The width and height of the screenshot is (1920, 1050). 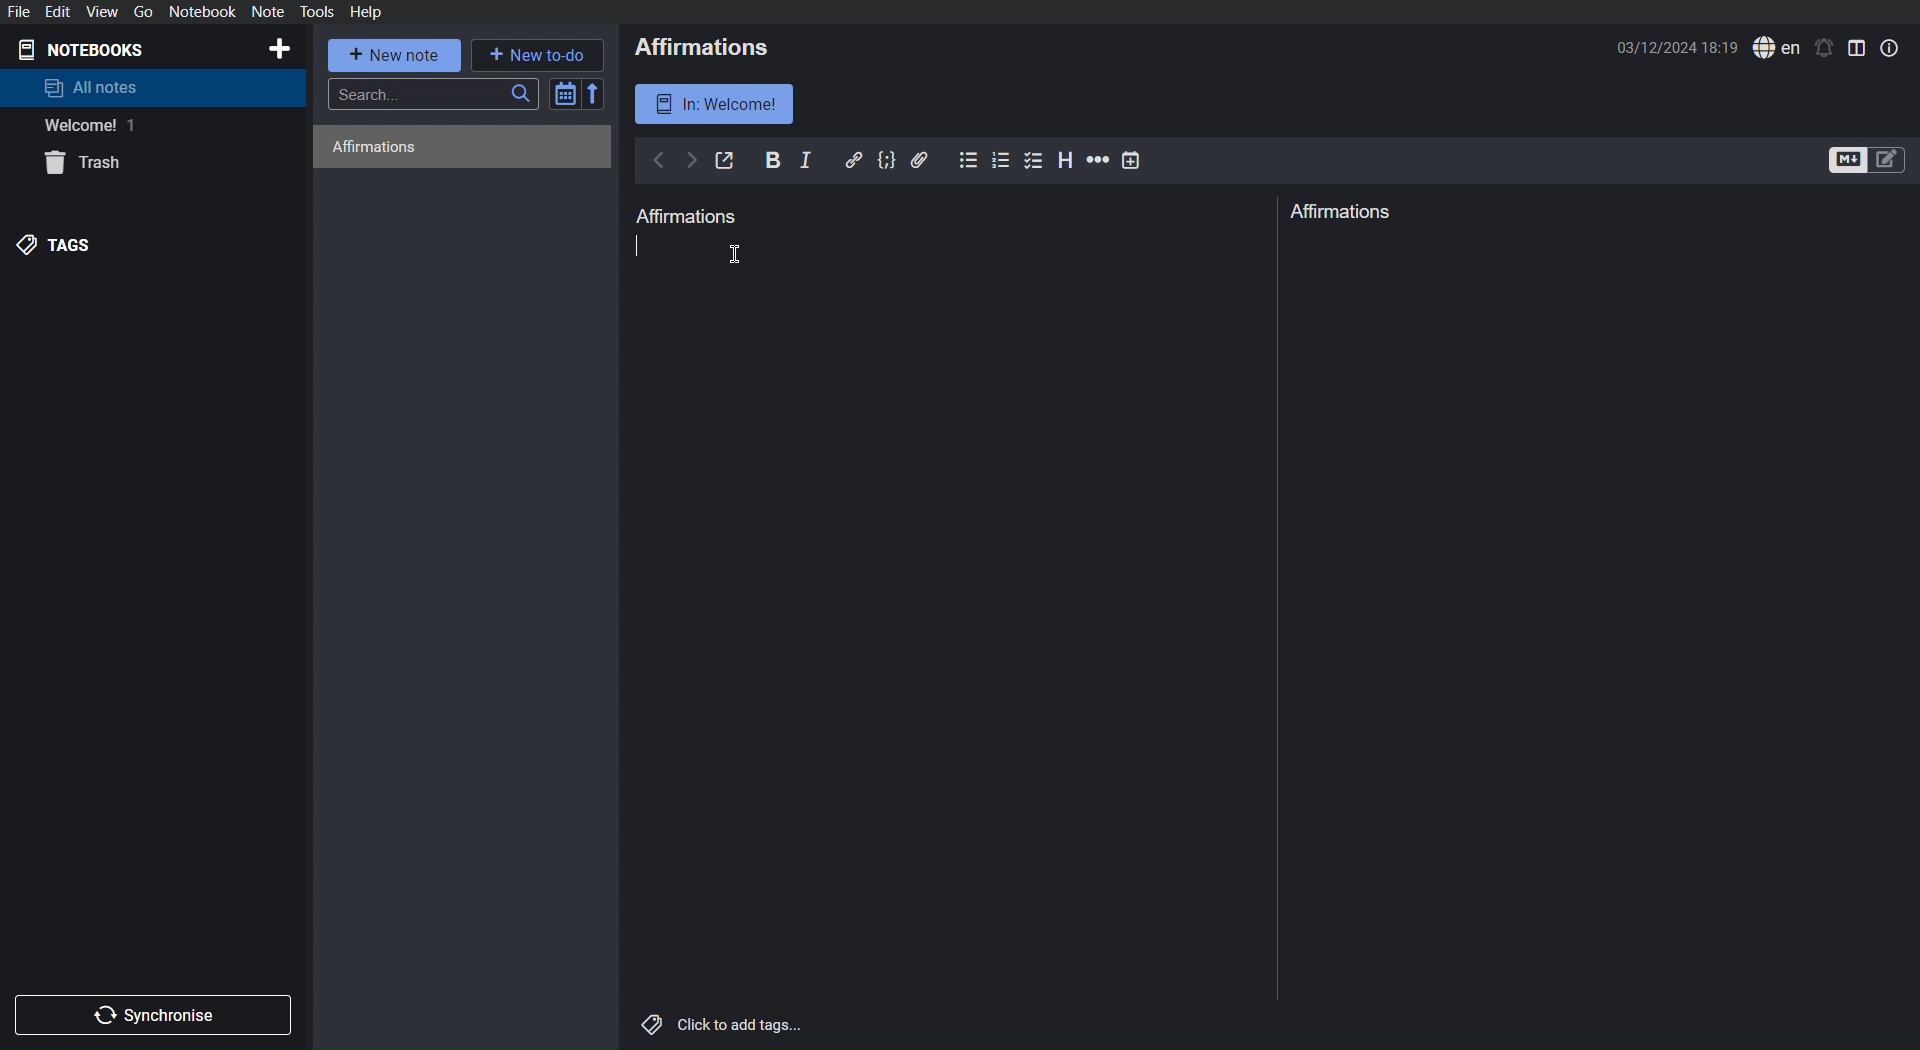 What do you see at coordinates (22, 11) in the screenshot?
I see `File` at bounding box center [22, 11].